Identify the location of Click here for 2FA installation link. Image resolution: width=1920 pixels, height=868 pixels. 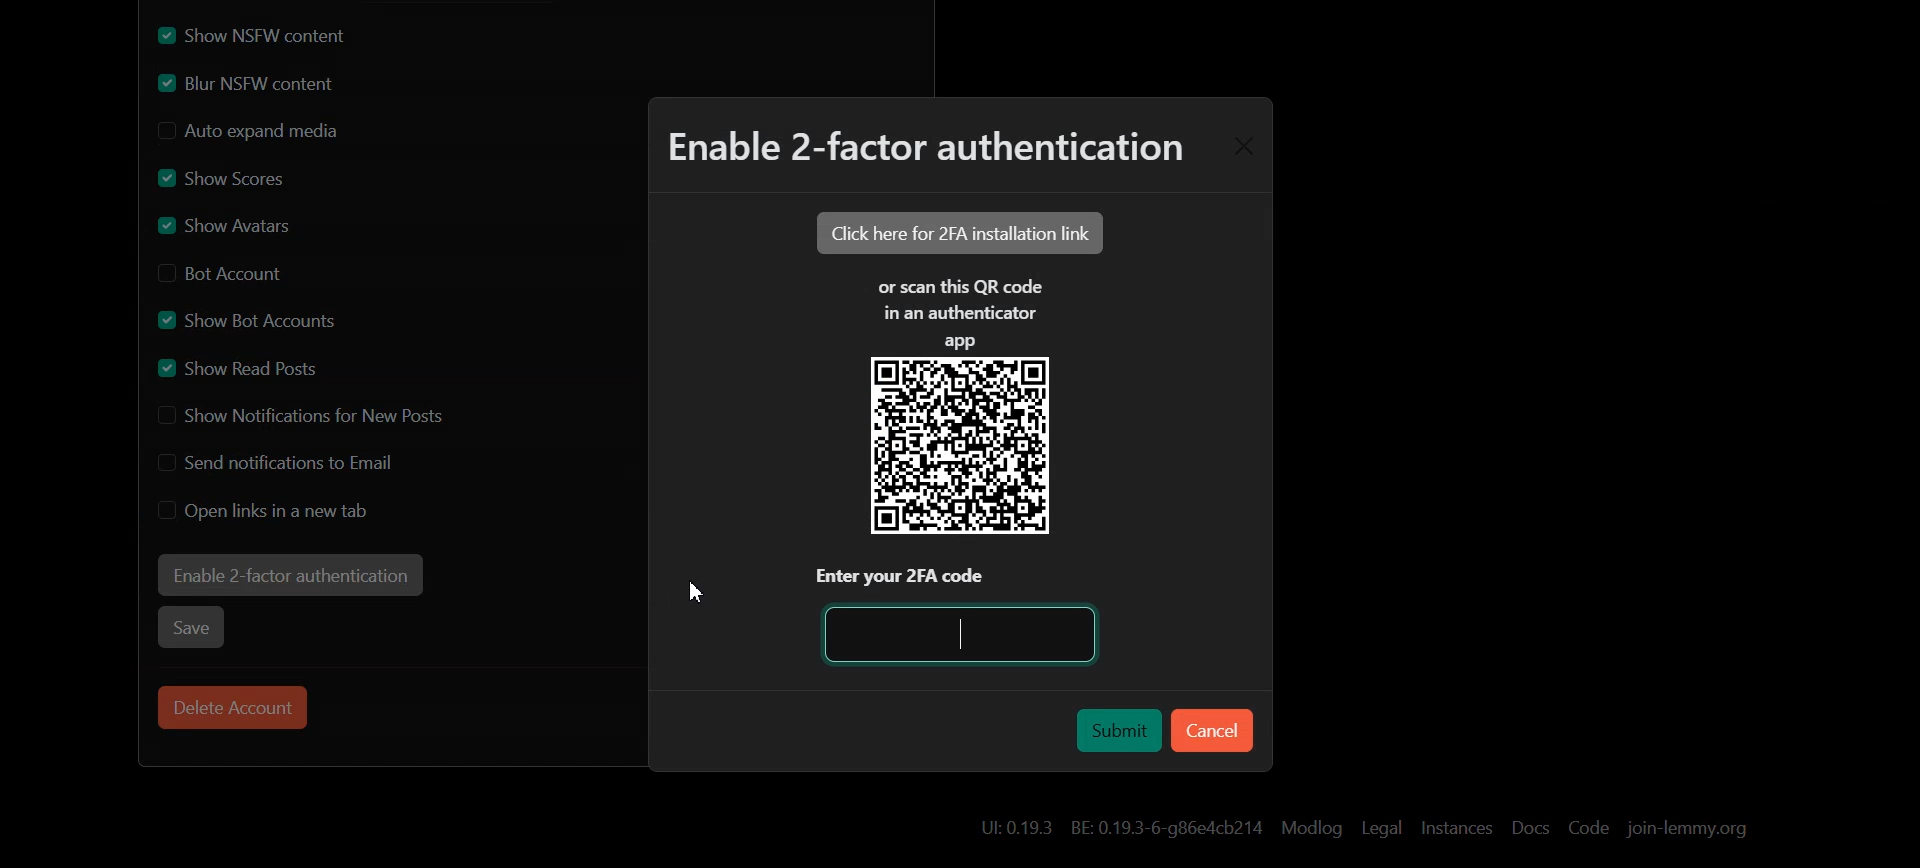
(958, 232).